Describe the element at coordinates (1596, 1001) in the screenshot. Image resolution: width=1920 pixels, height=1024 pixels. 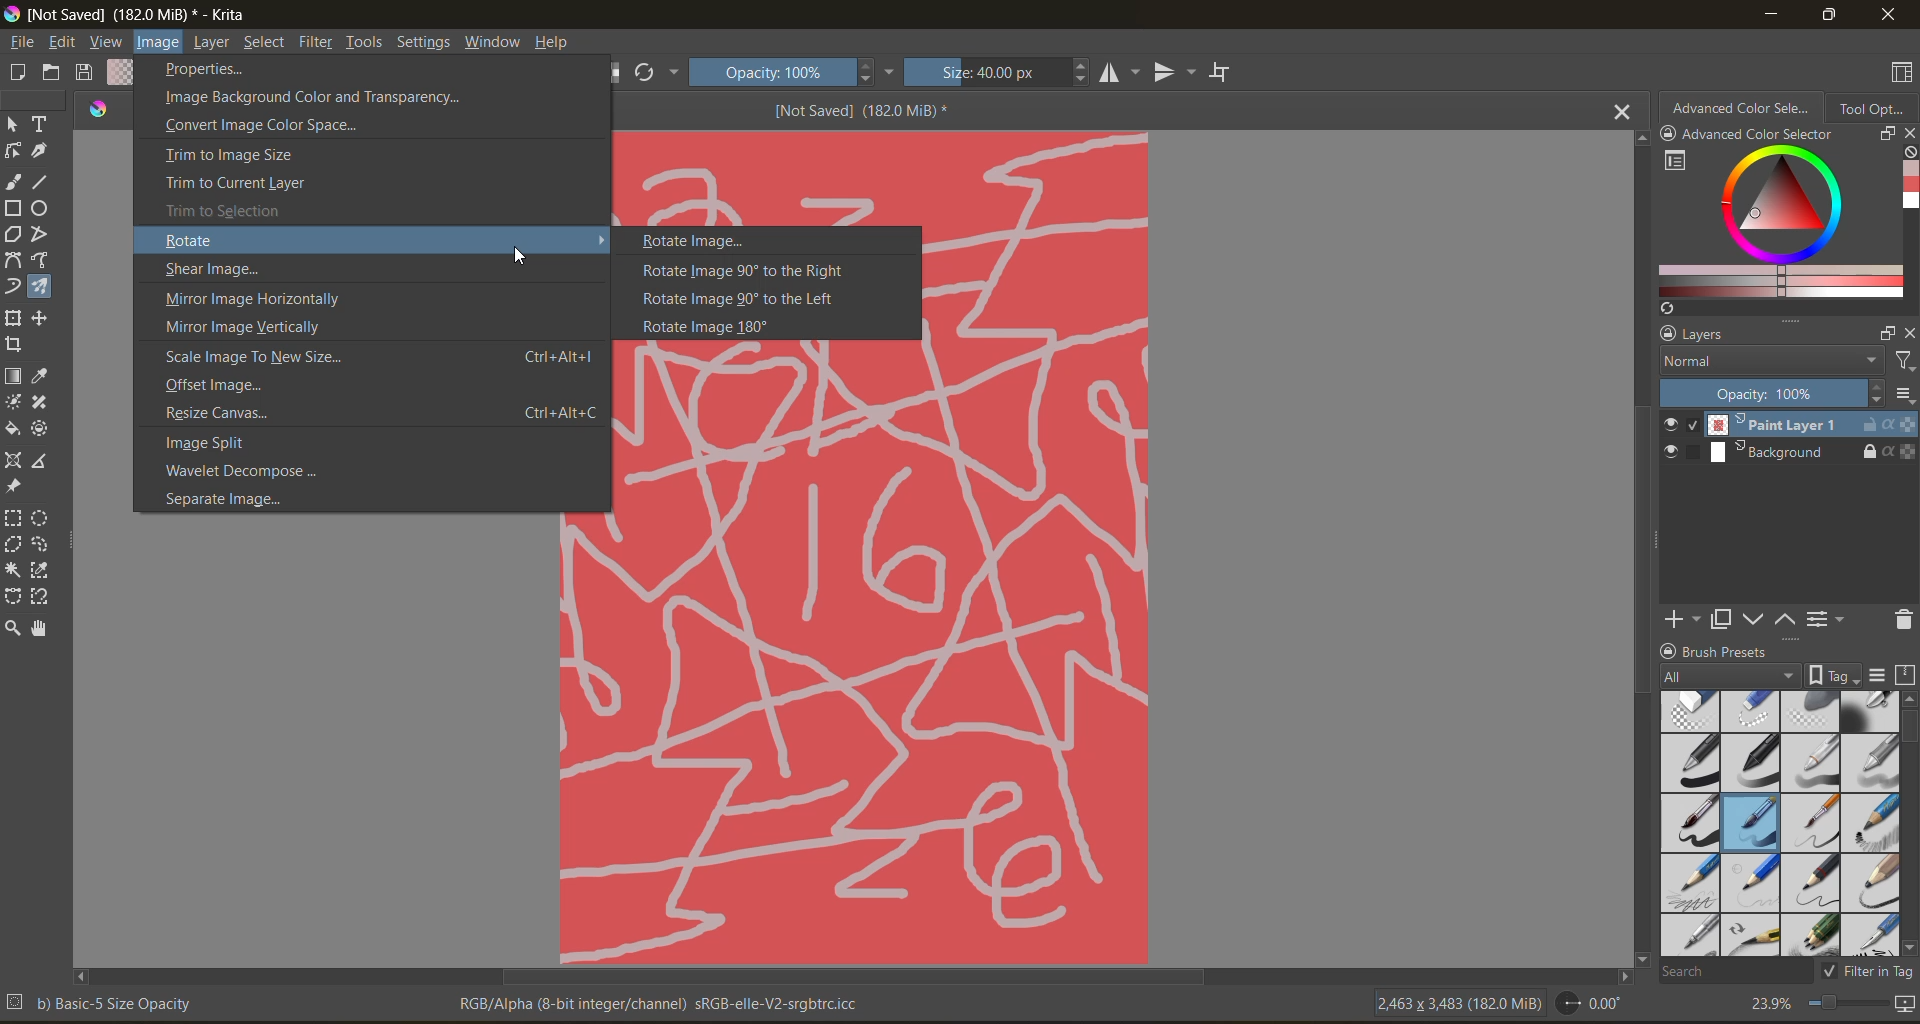
I see `rotate angle` at that location.